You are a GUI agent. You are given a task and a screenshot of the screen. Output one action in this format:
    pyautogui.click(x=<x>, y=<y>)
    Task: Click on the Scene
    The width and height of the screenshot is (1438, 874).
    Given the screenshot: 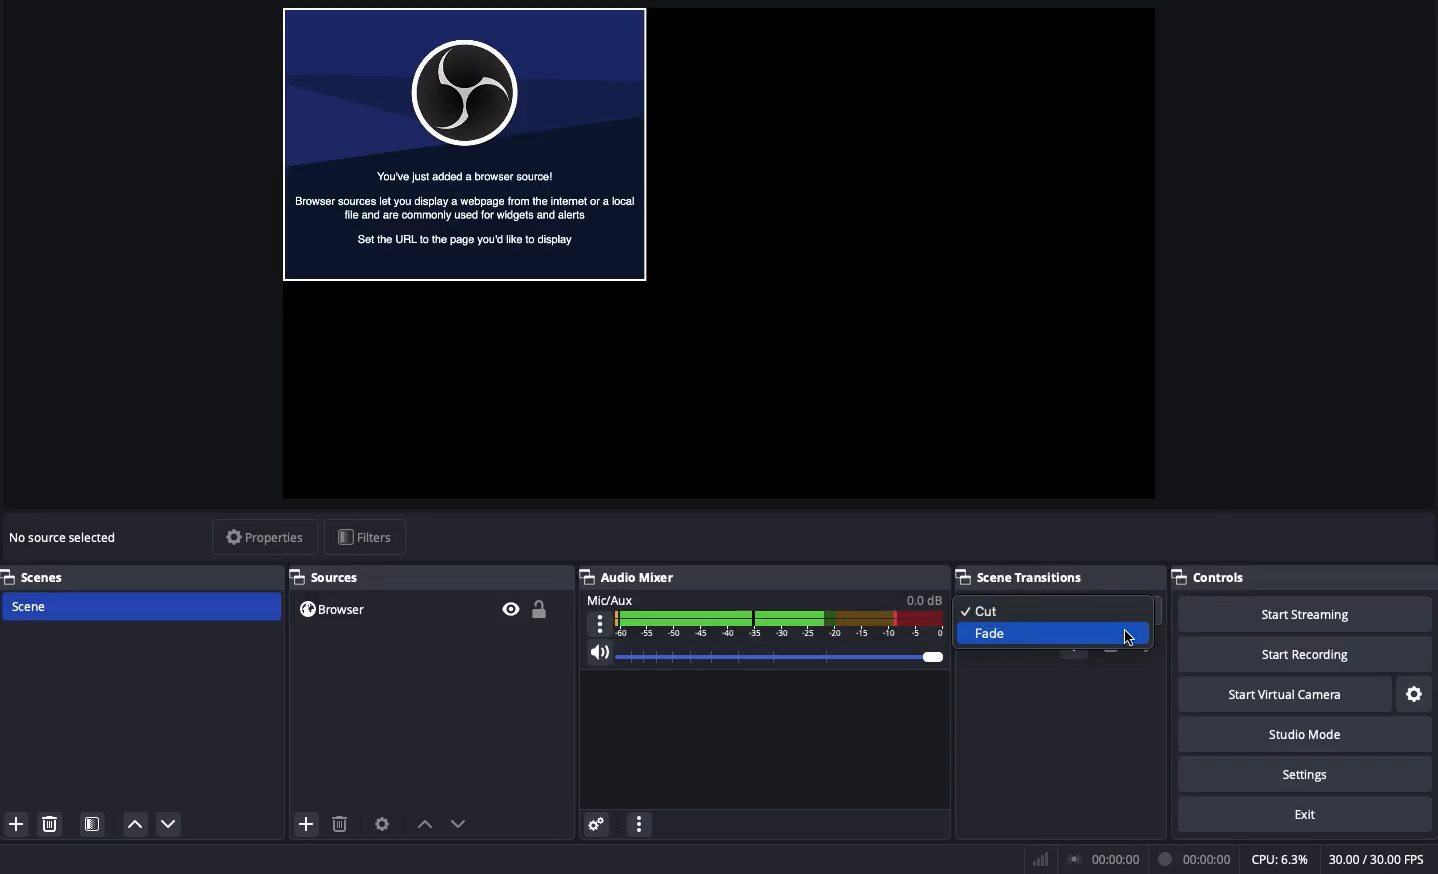 What is the action you would take?
    pyautogui.click(x=140, y=606)
    